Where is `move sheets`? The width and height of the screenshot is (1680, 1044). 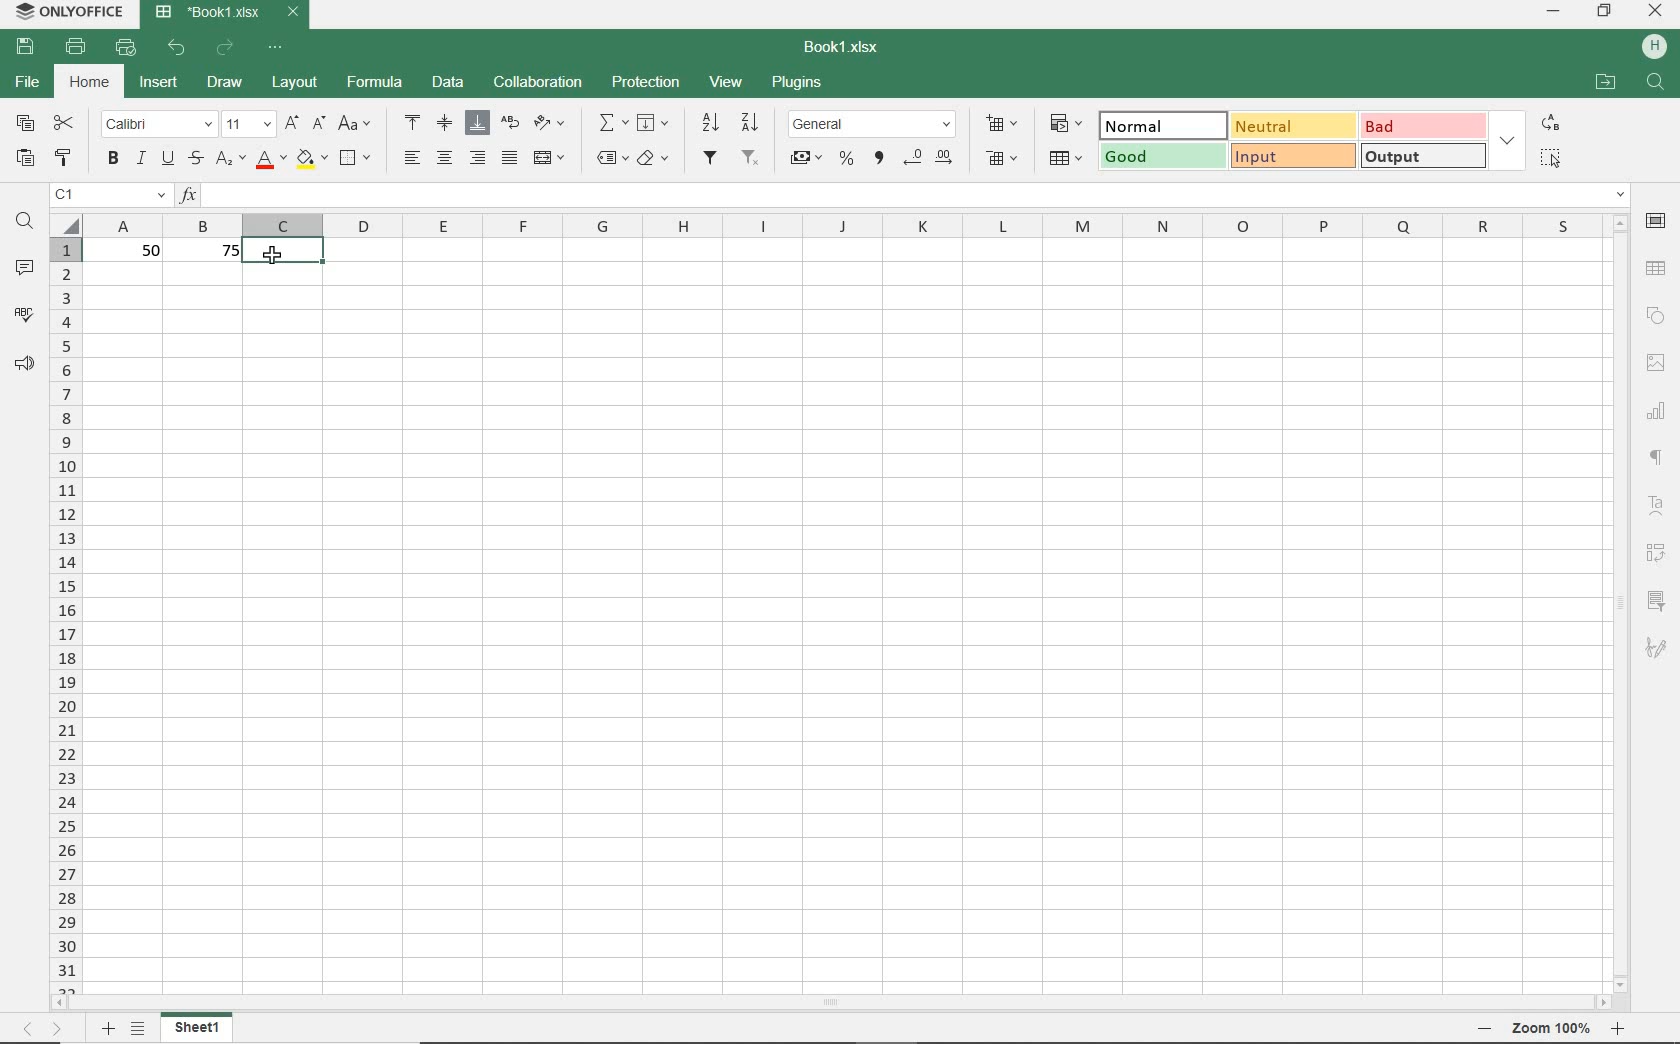
move sheets is located at coordinates (42, 1028).